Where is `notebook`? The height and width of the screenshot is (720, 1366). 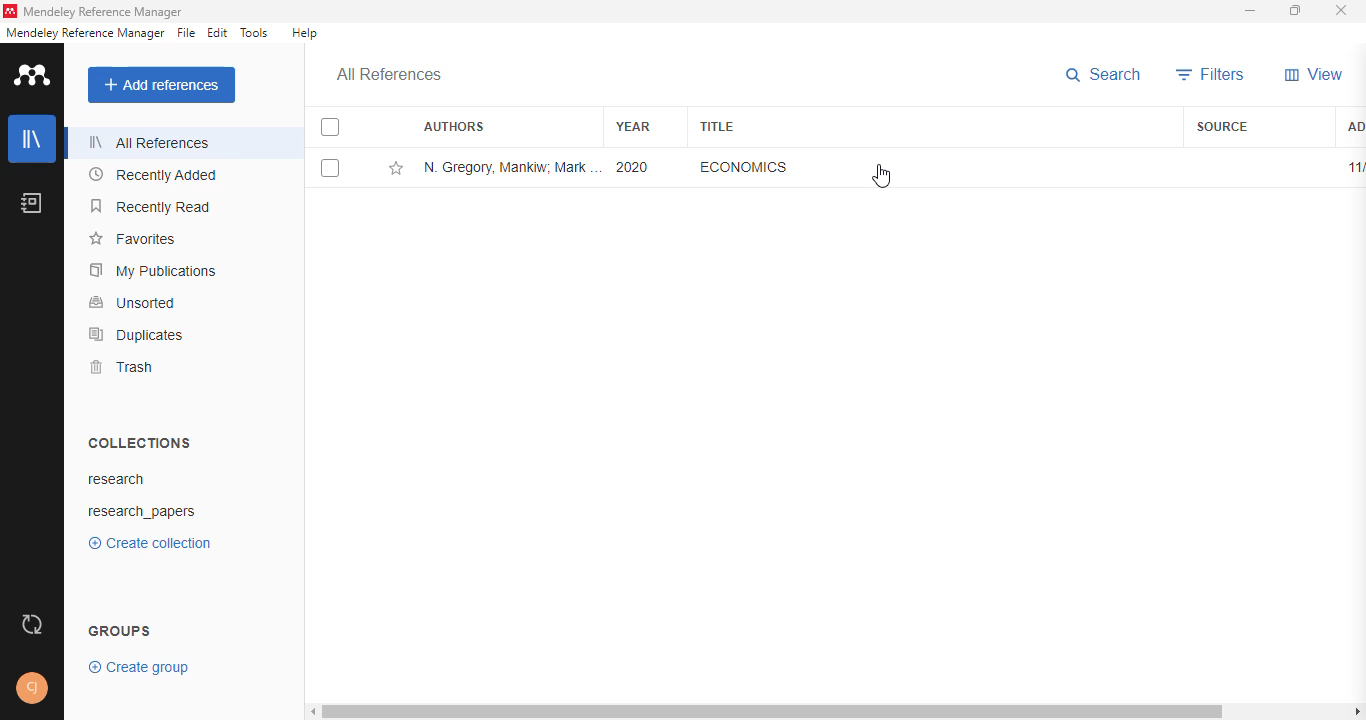
notebook is located at coordinates (32, 203).